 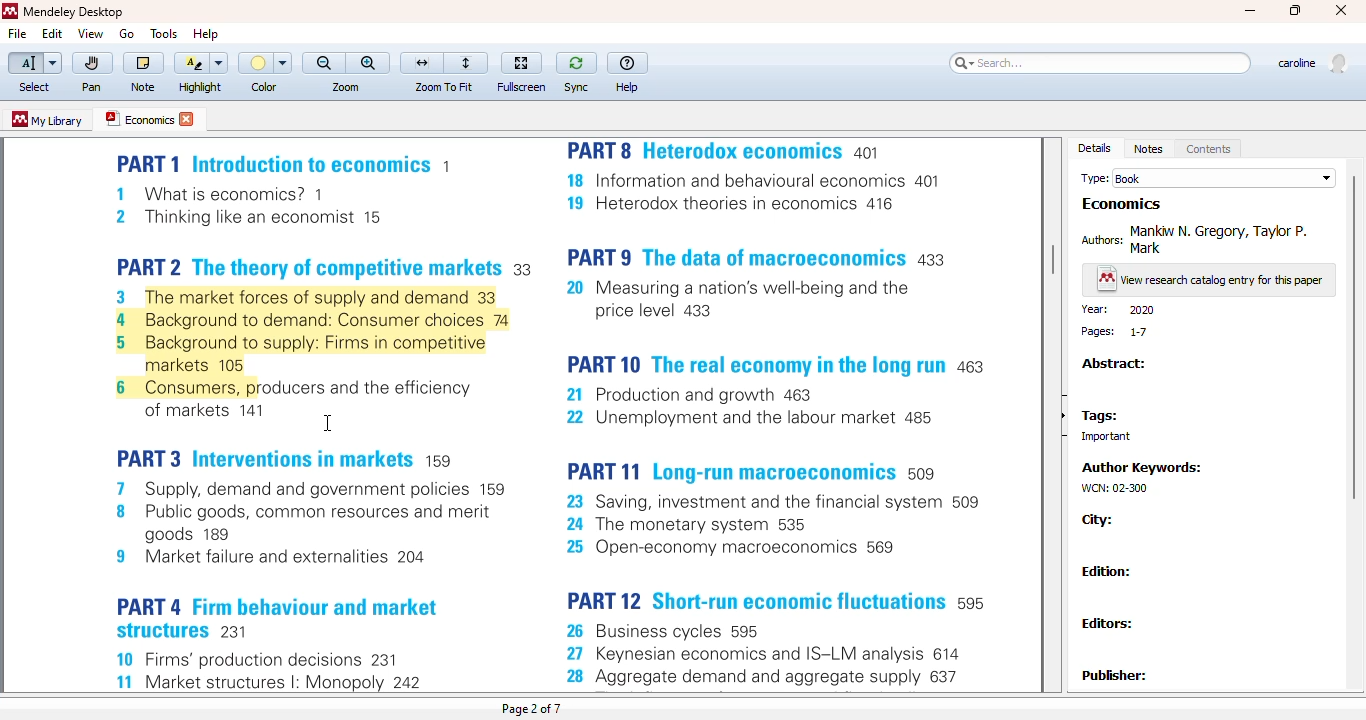 I want to click on help, so click(x=206, y=33).